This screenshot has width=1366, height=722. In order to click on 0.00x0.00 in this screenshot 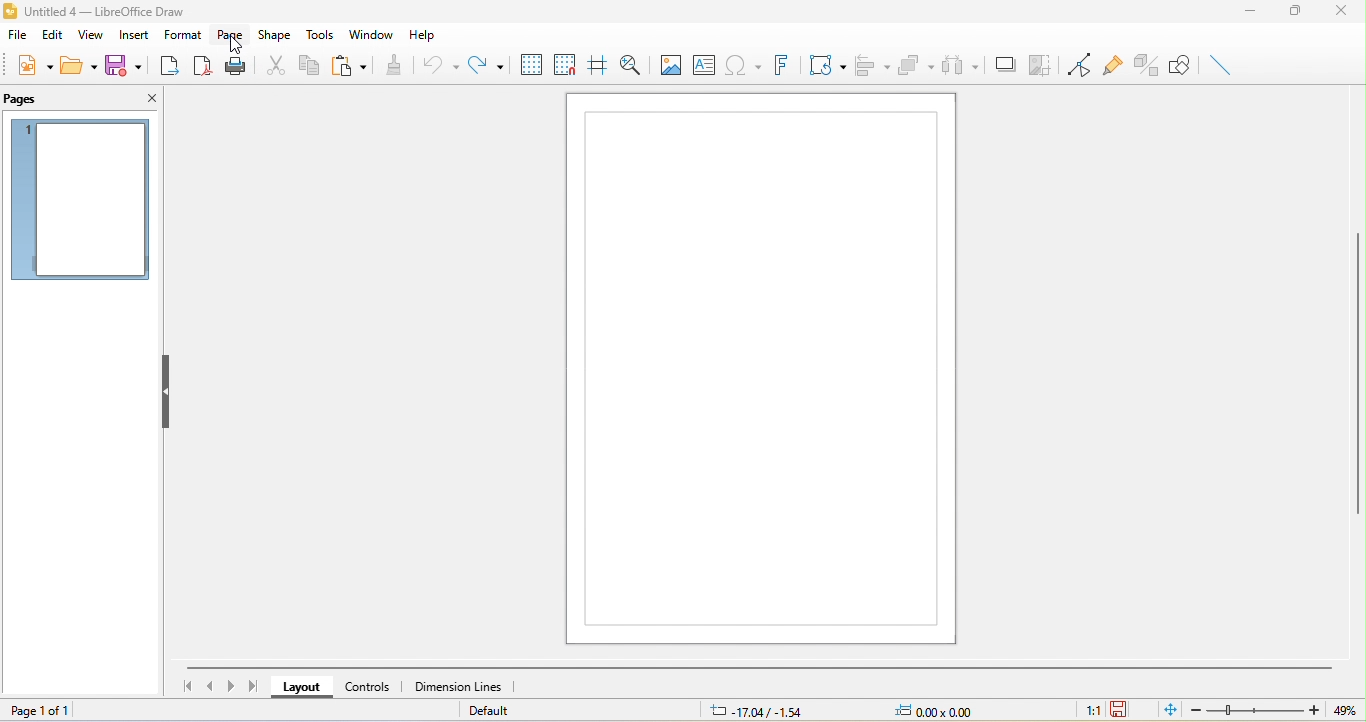, I will do `click(947, 709)`.